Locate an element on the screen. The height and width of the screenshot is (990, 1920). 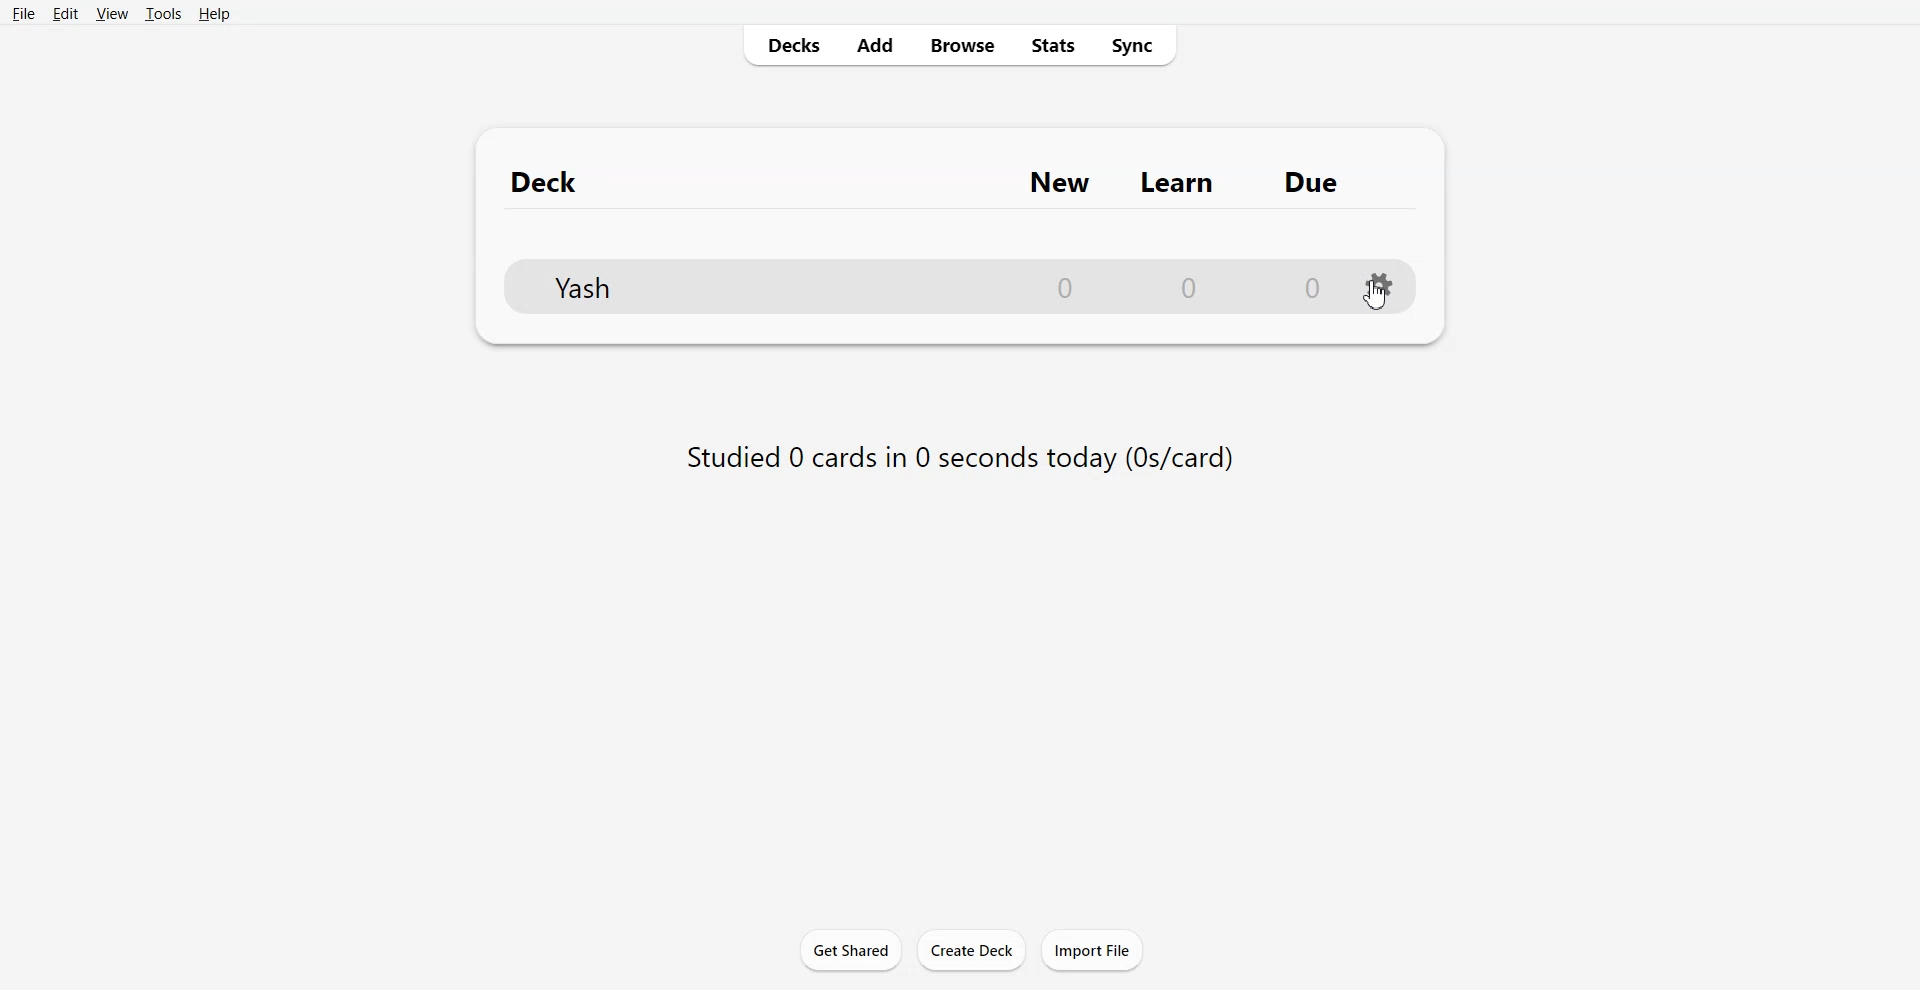
Import File is located at coordinates (1092, 950).